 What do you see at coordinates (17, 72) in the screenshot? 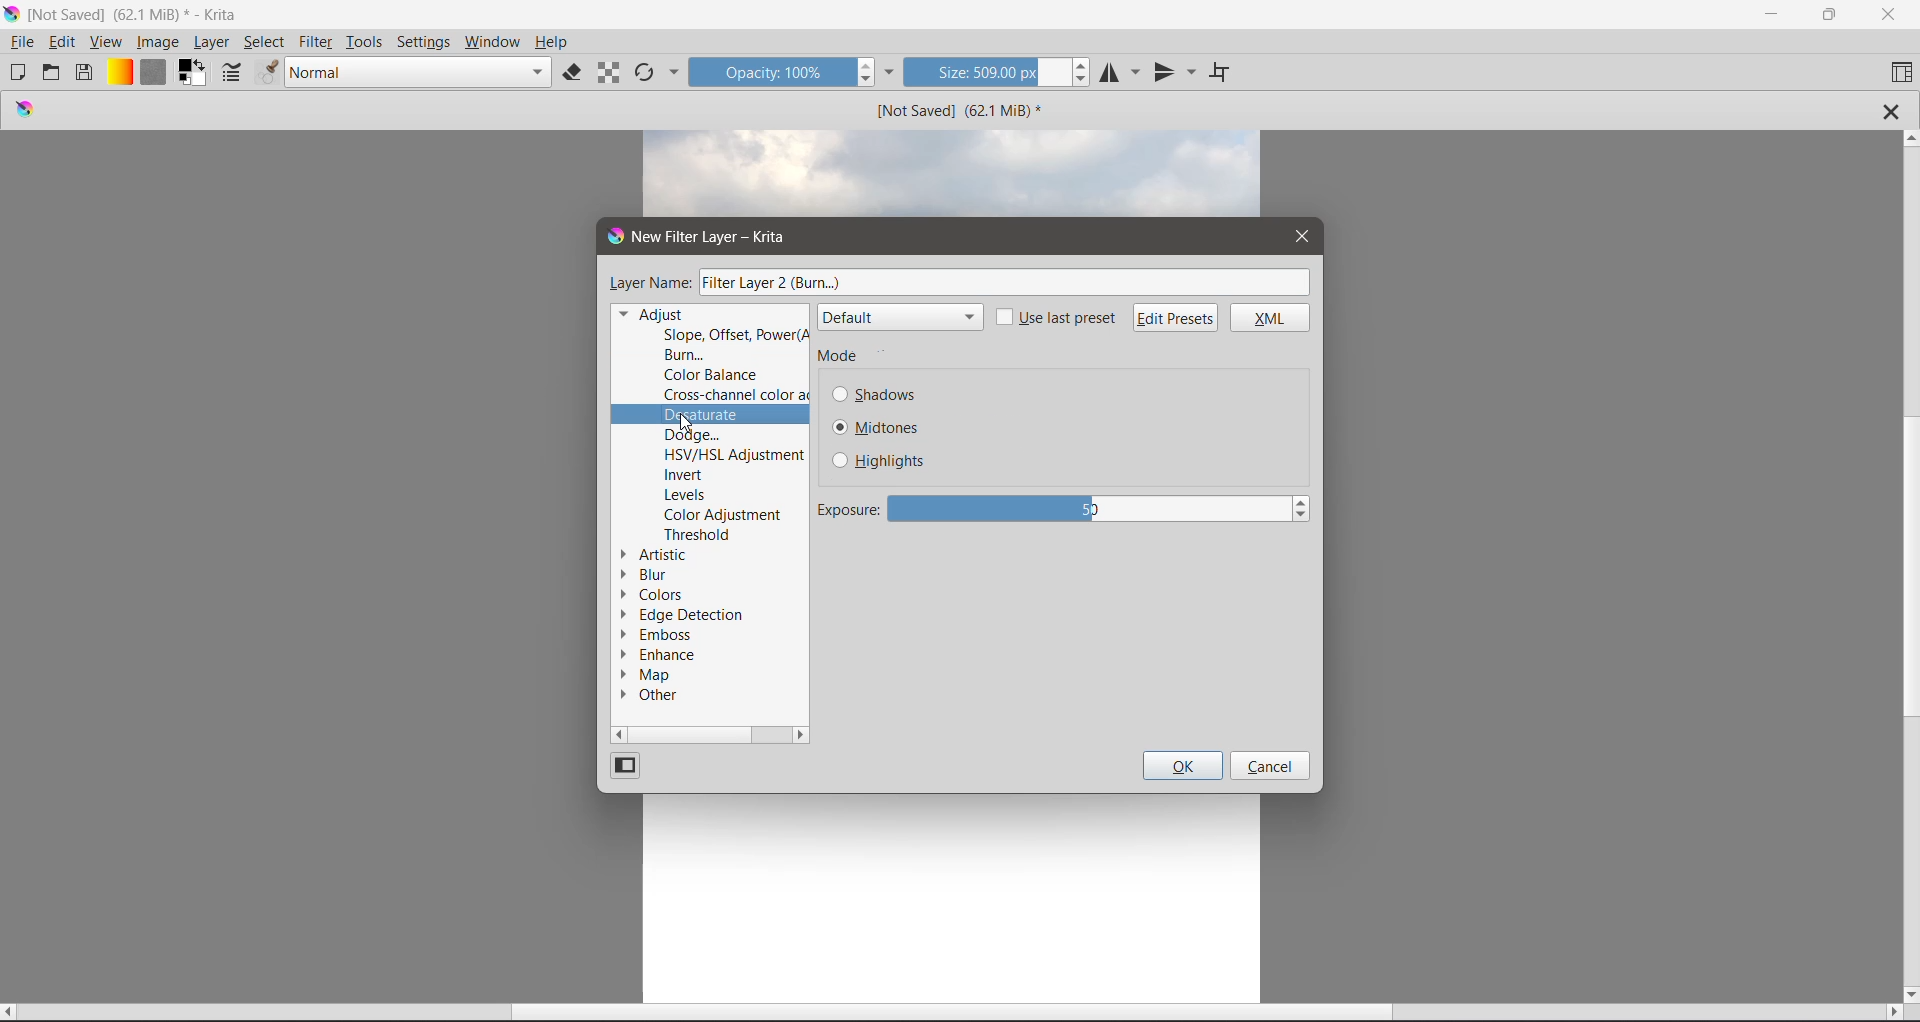
I see `Create New Document` at bounding box center [17, 72].